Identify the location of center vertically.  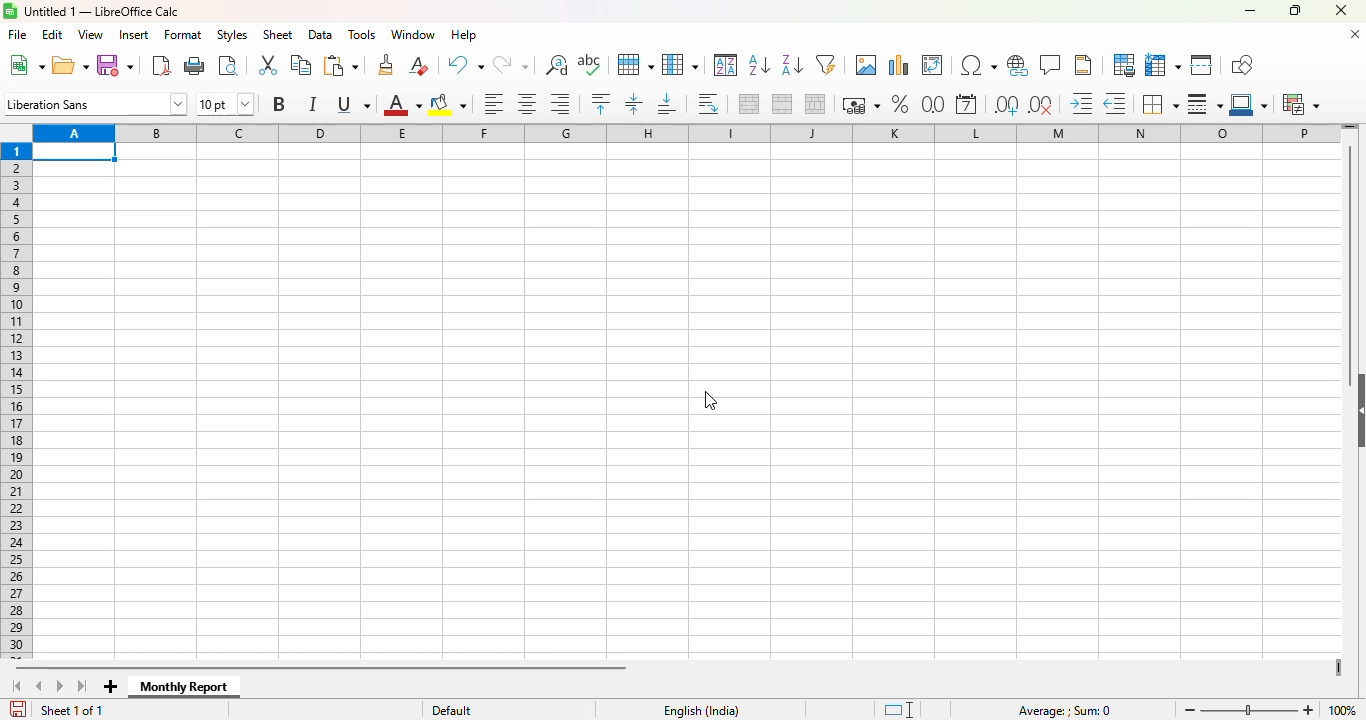
(633, 104).